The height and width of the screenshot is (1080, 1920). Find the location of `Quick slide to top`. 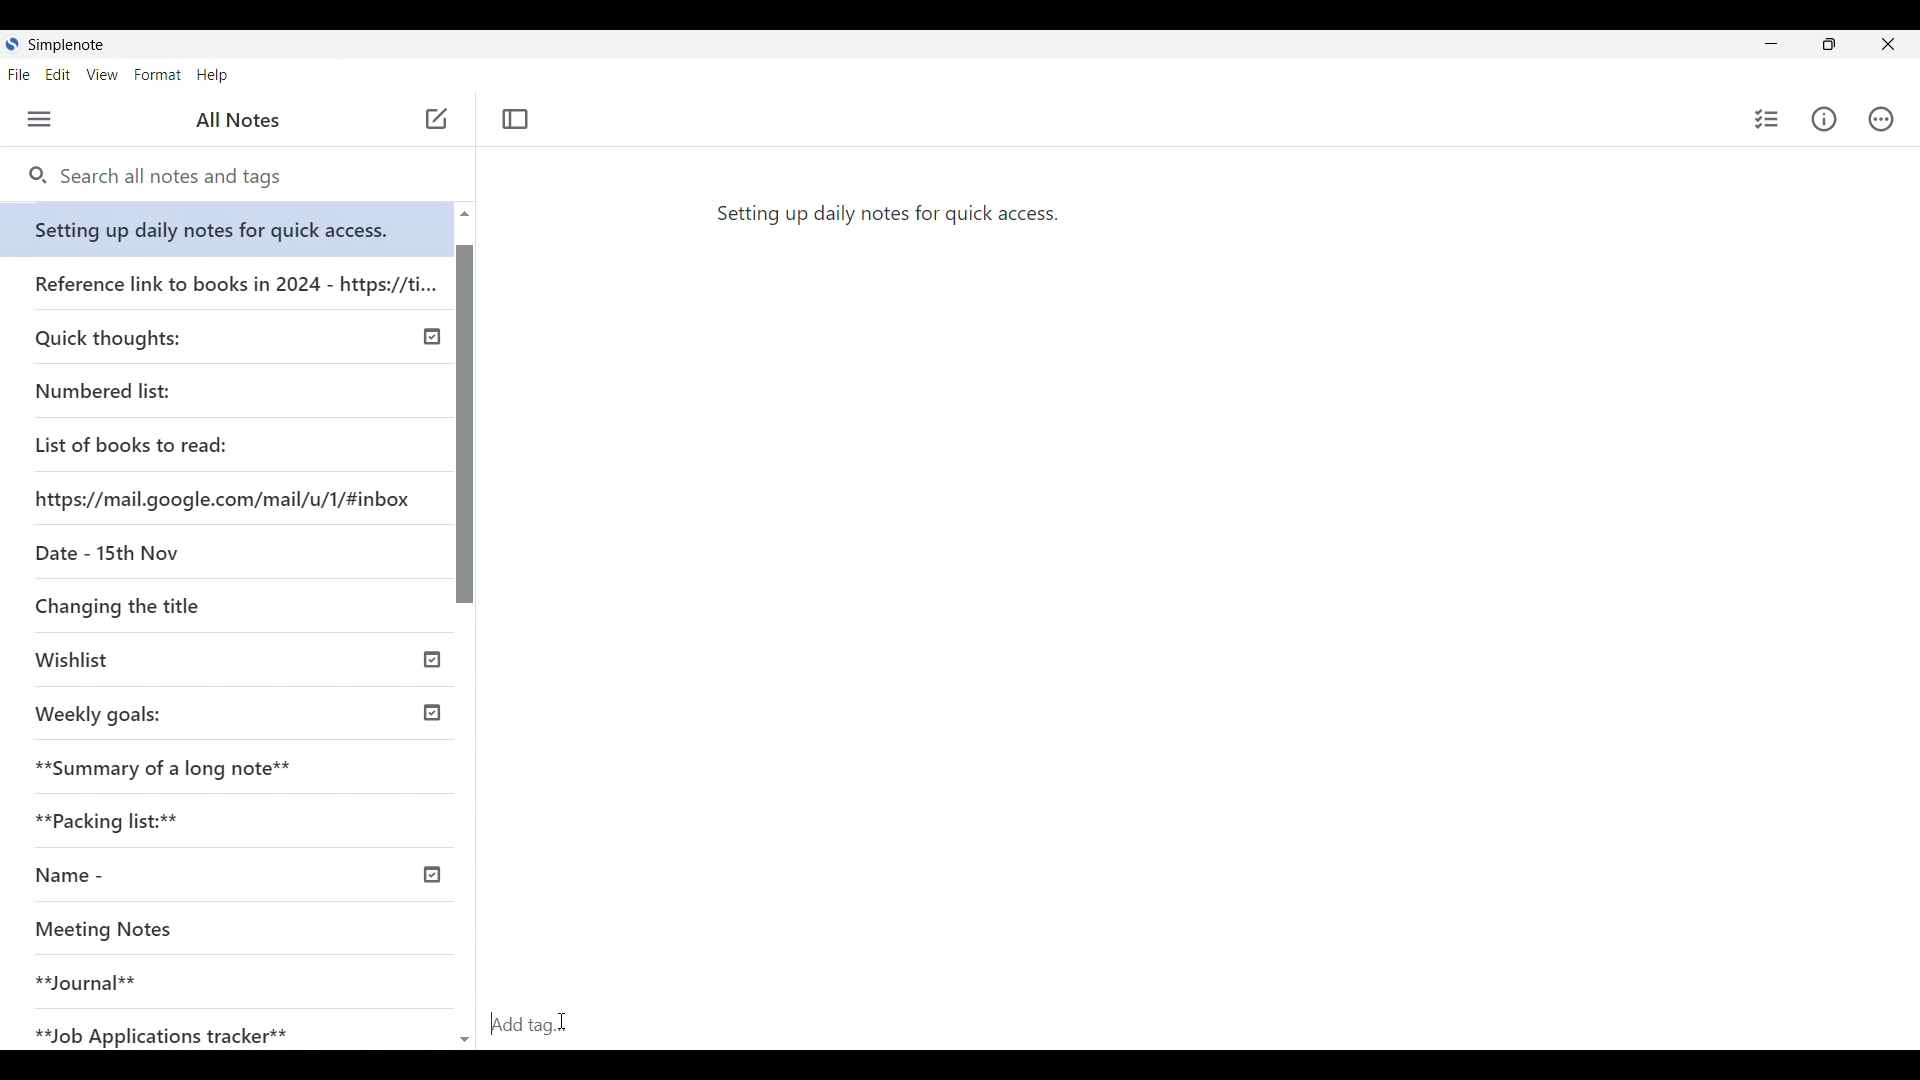

Quick slide to top is located at coordinates (465, 1040).